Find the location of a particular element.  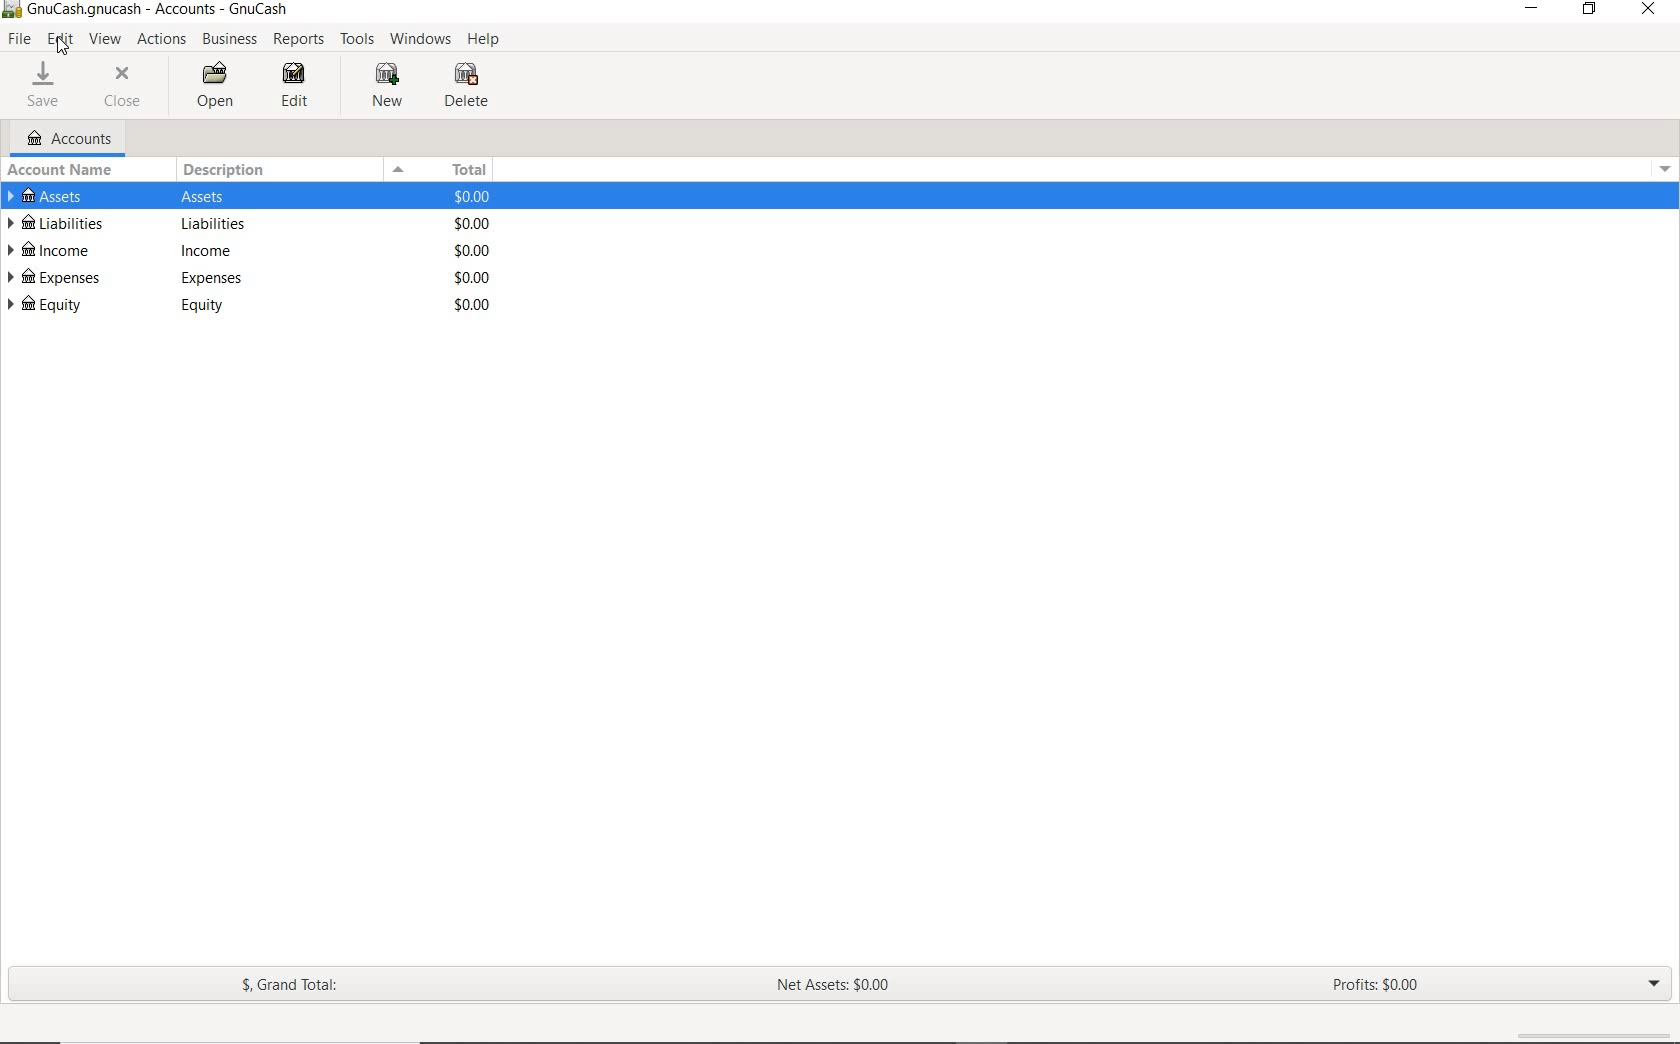

TOTAL is located at coordinates (445, 170).